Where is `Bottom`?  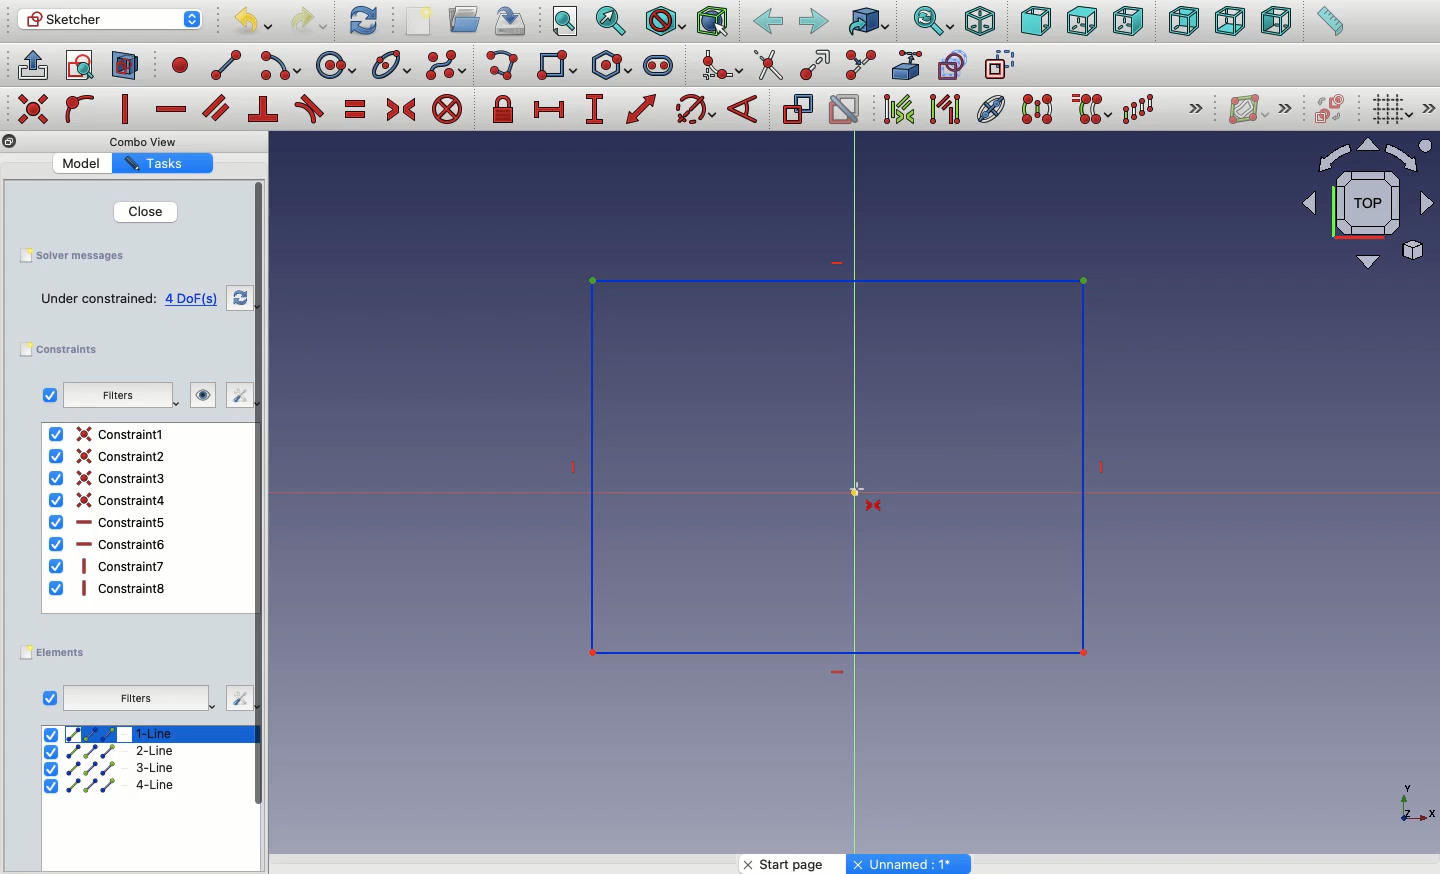
Bottom is located at coordinates (1228, 23).